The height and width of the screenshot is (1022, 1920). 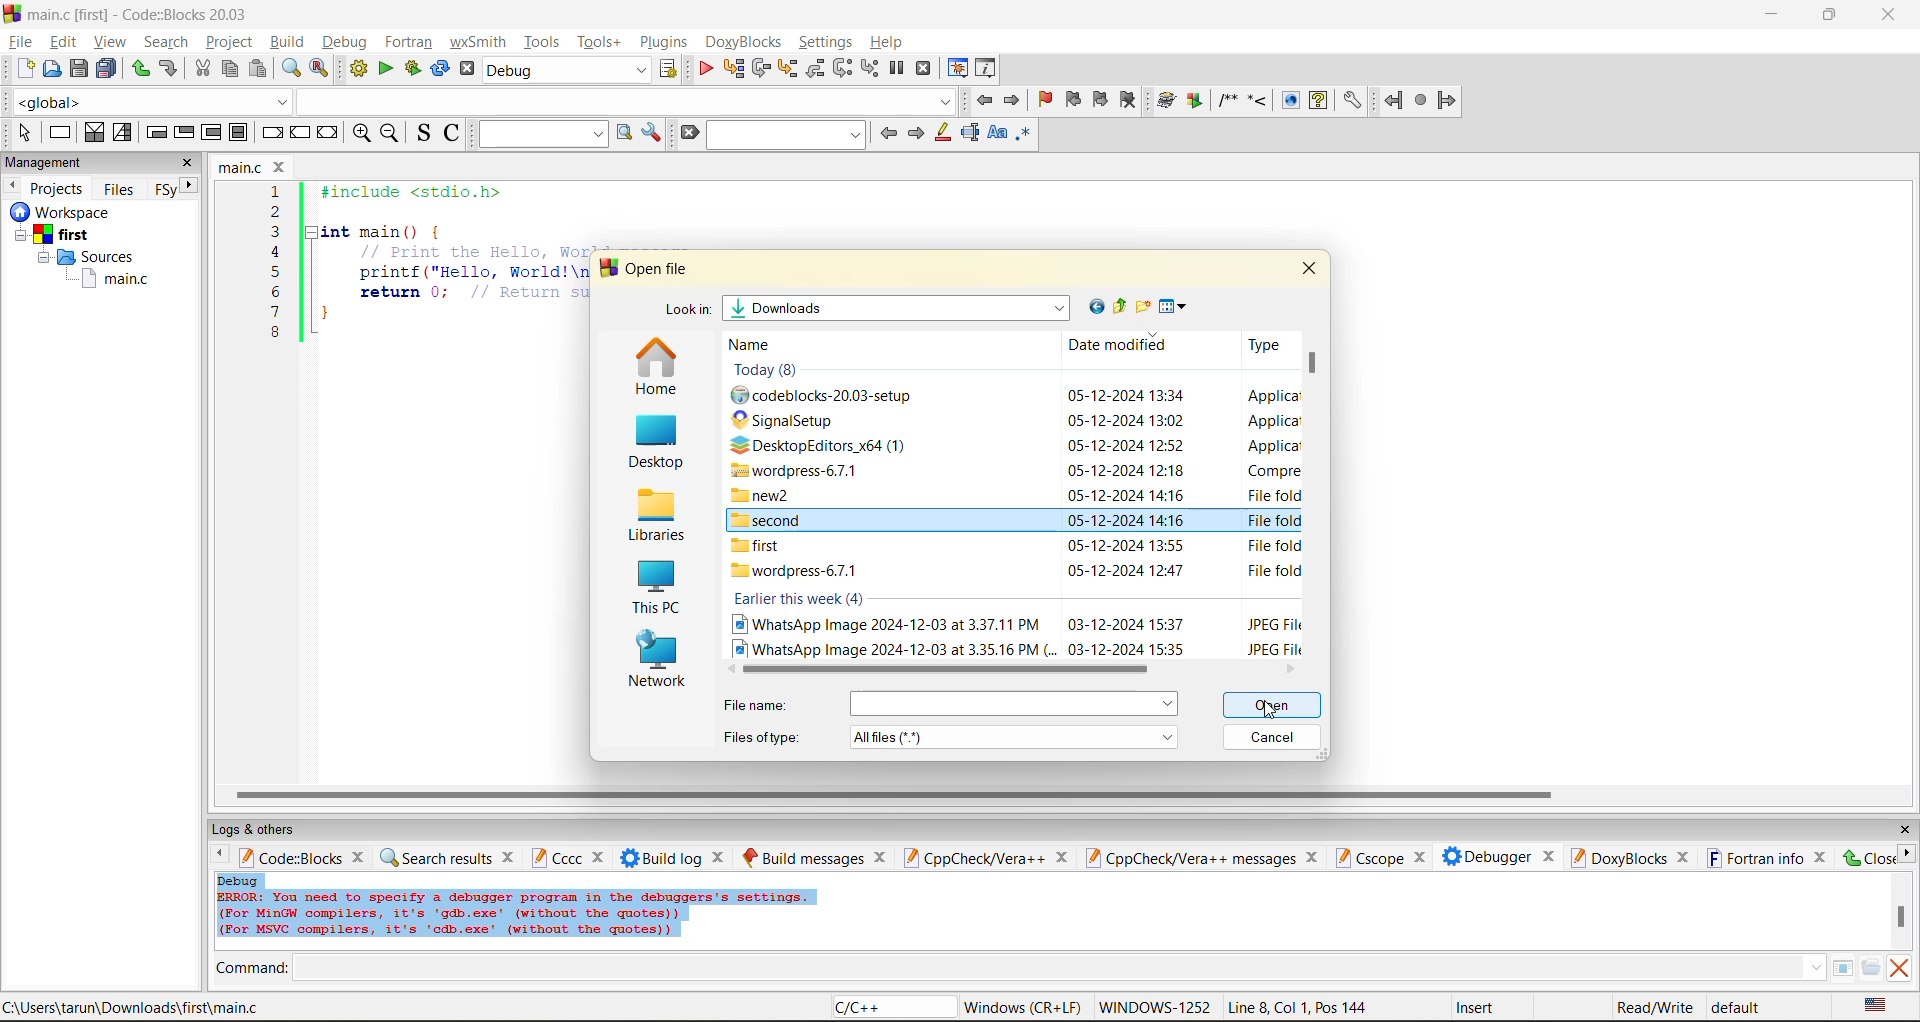 I want to click on cppcheck/vera++ messages, so click(x=1188, y=858).